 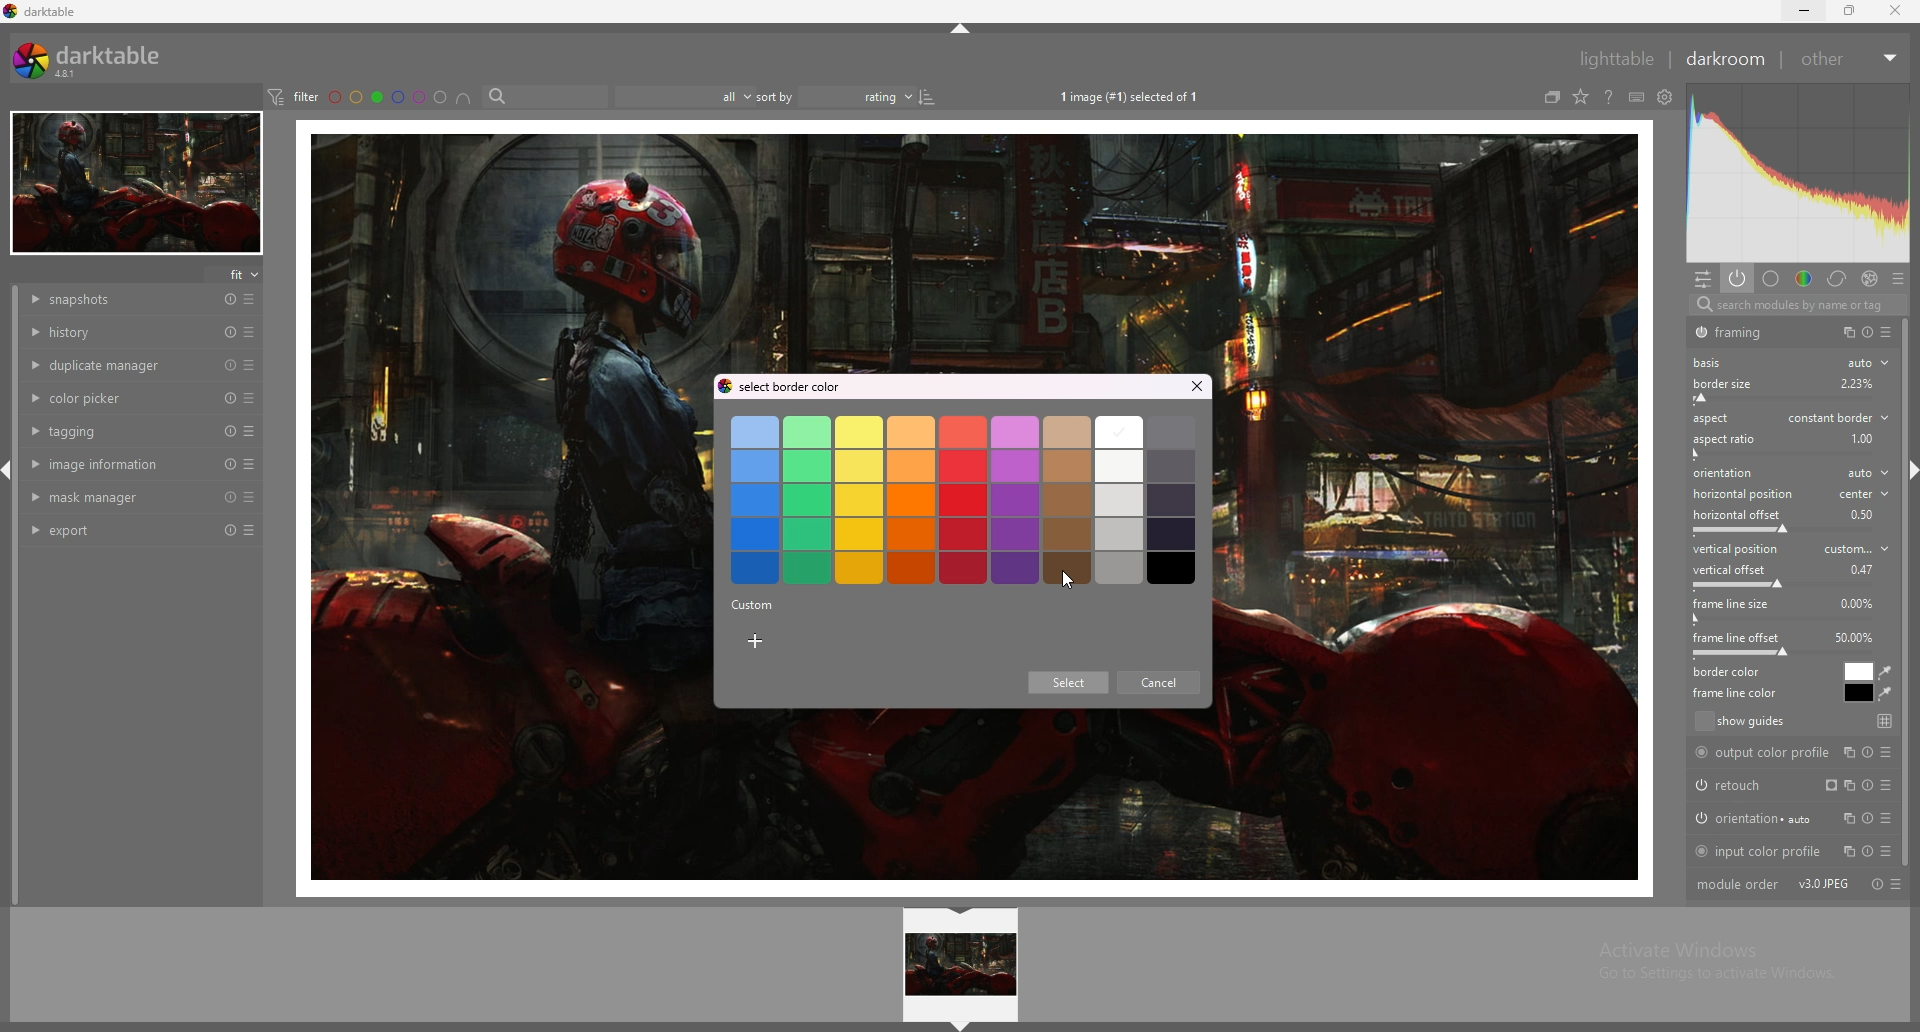 I want to click on effect, so click(x=1867, y=277).